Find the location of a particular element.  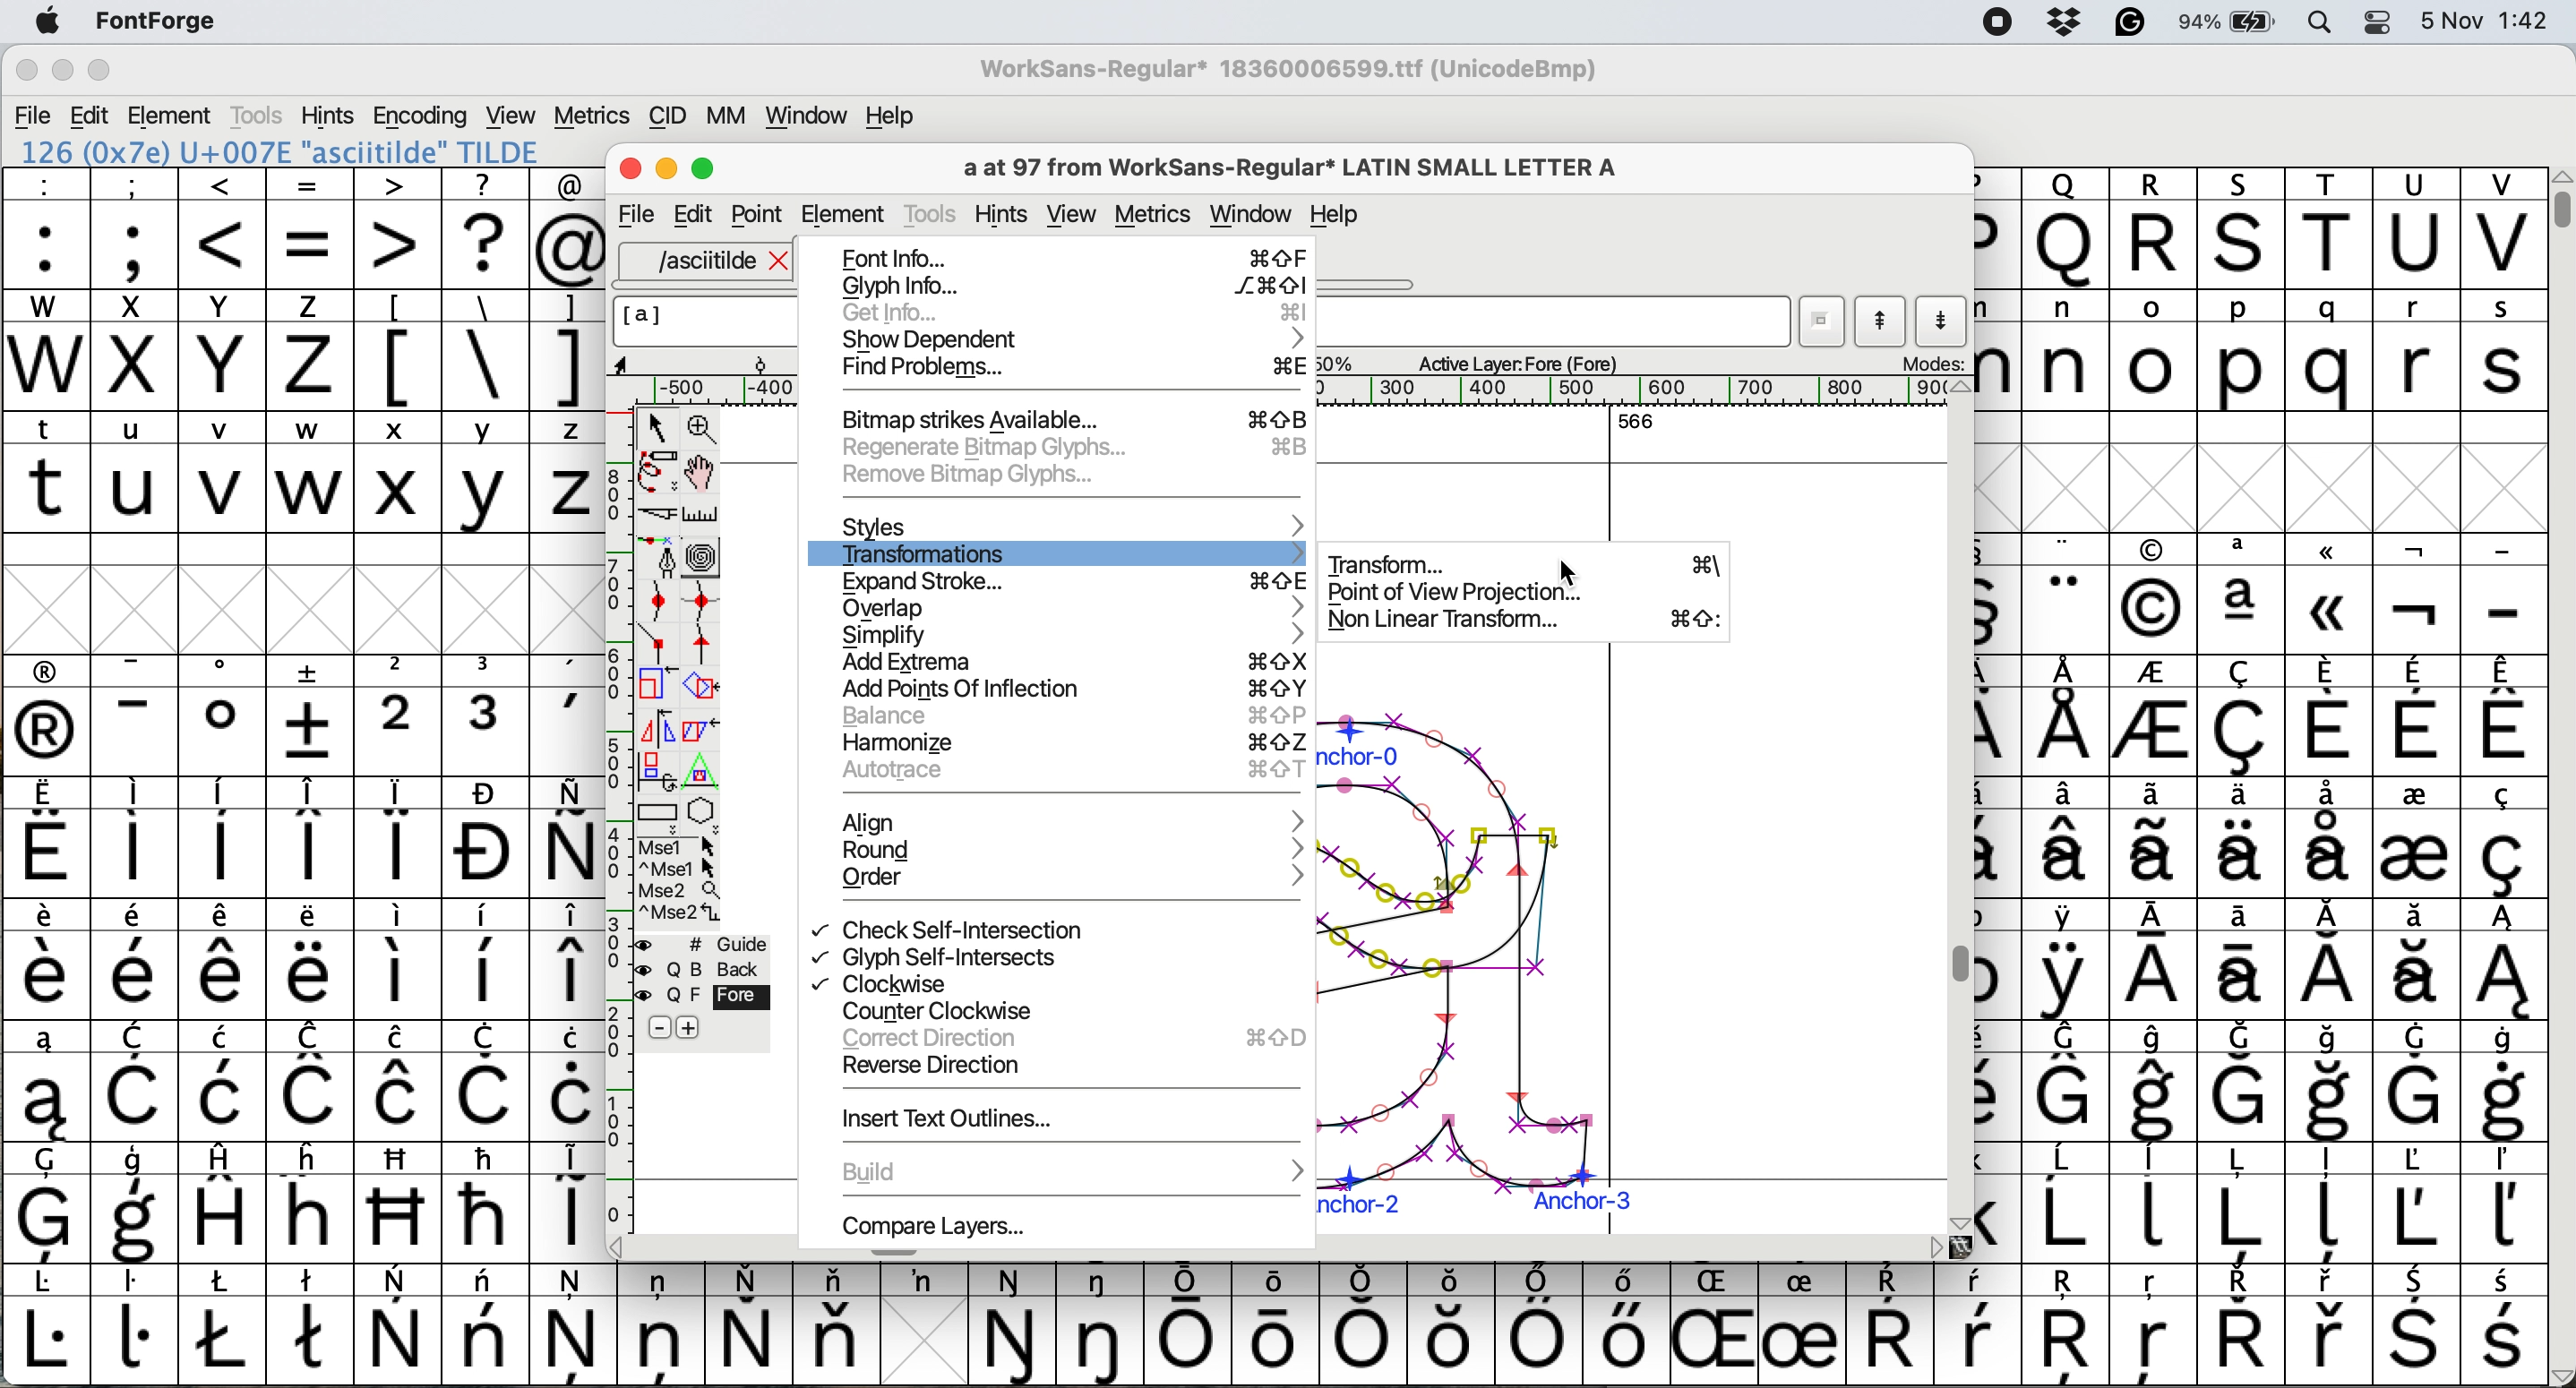

counter clockwise is located at coordinates (1050, 1012).